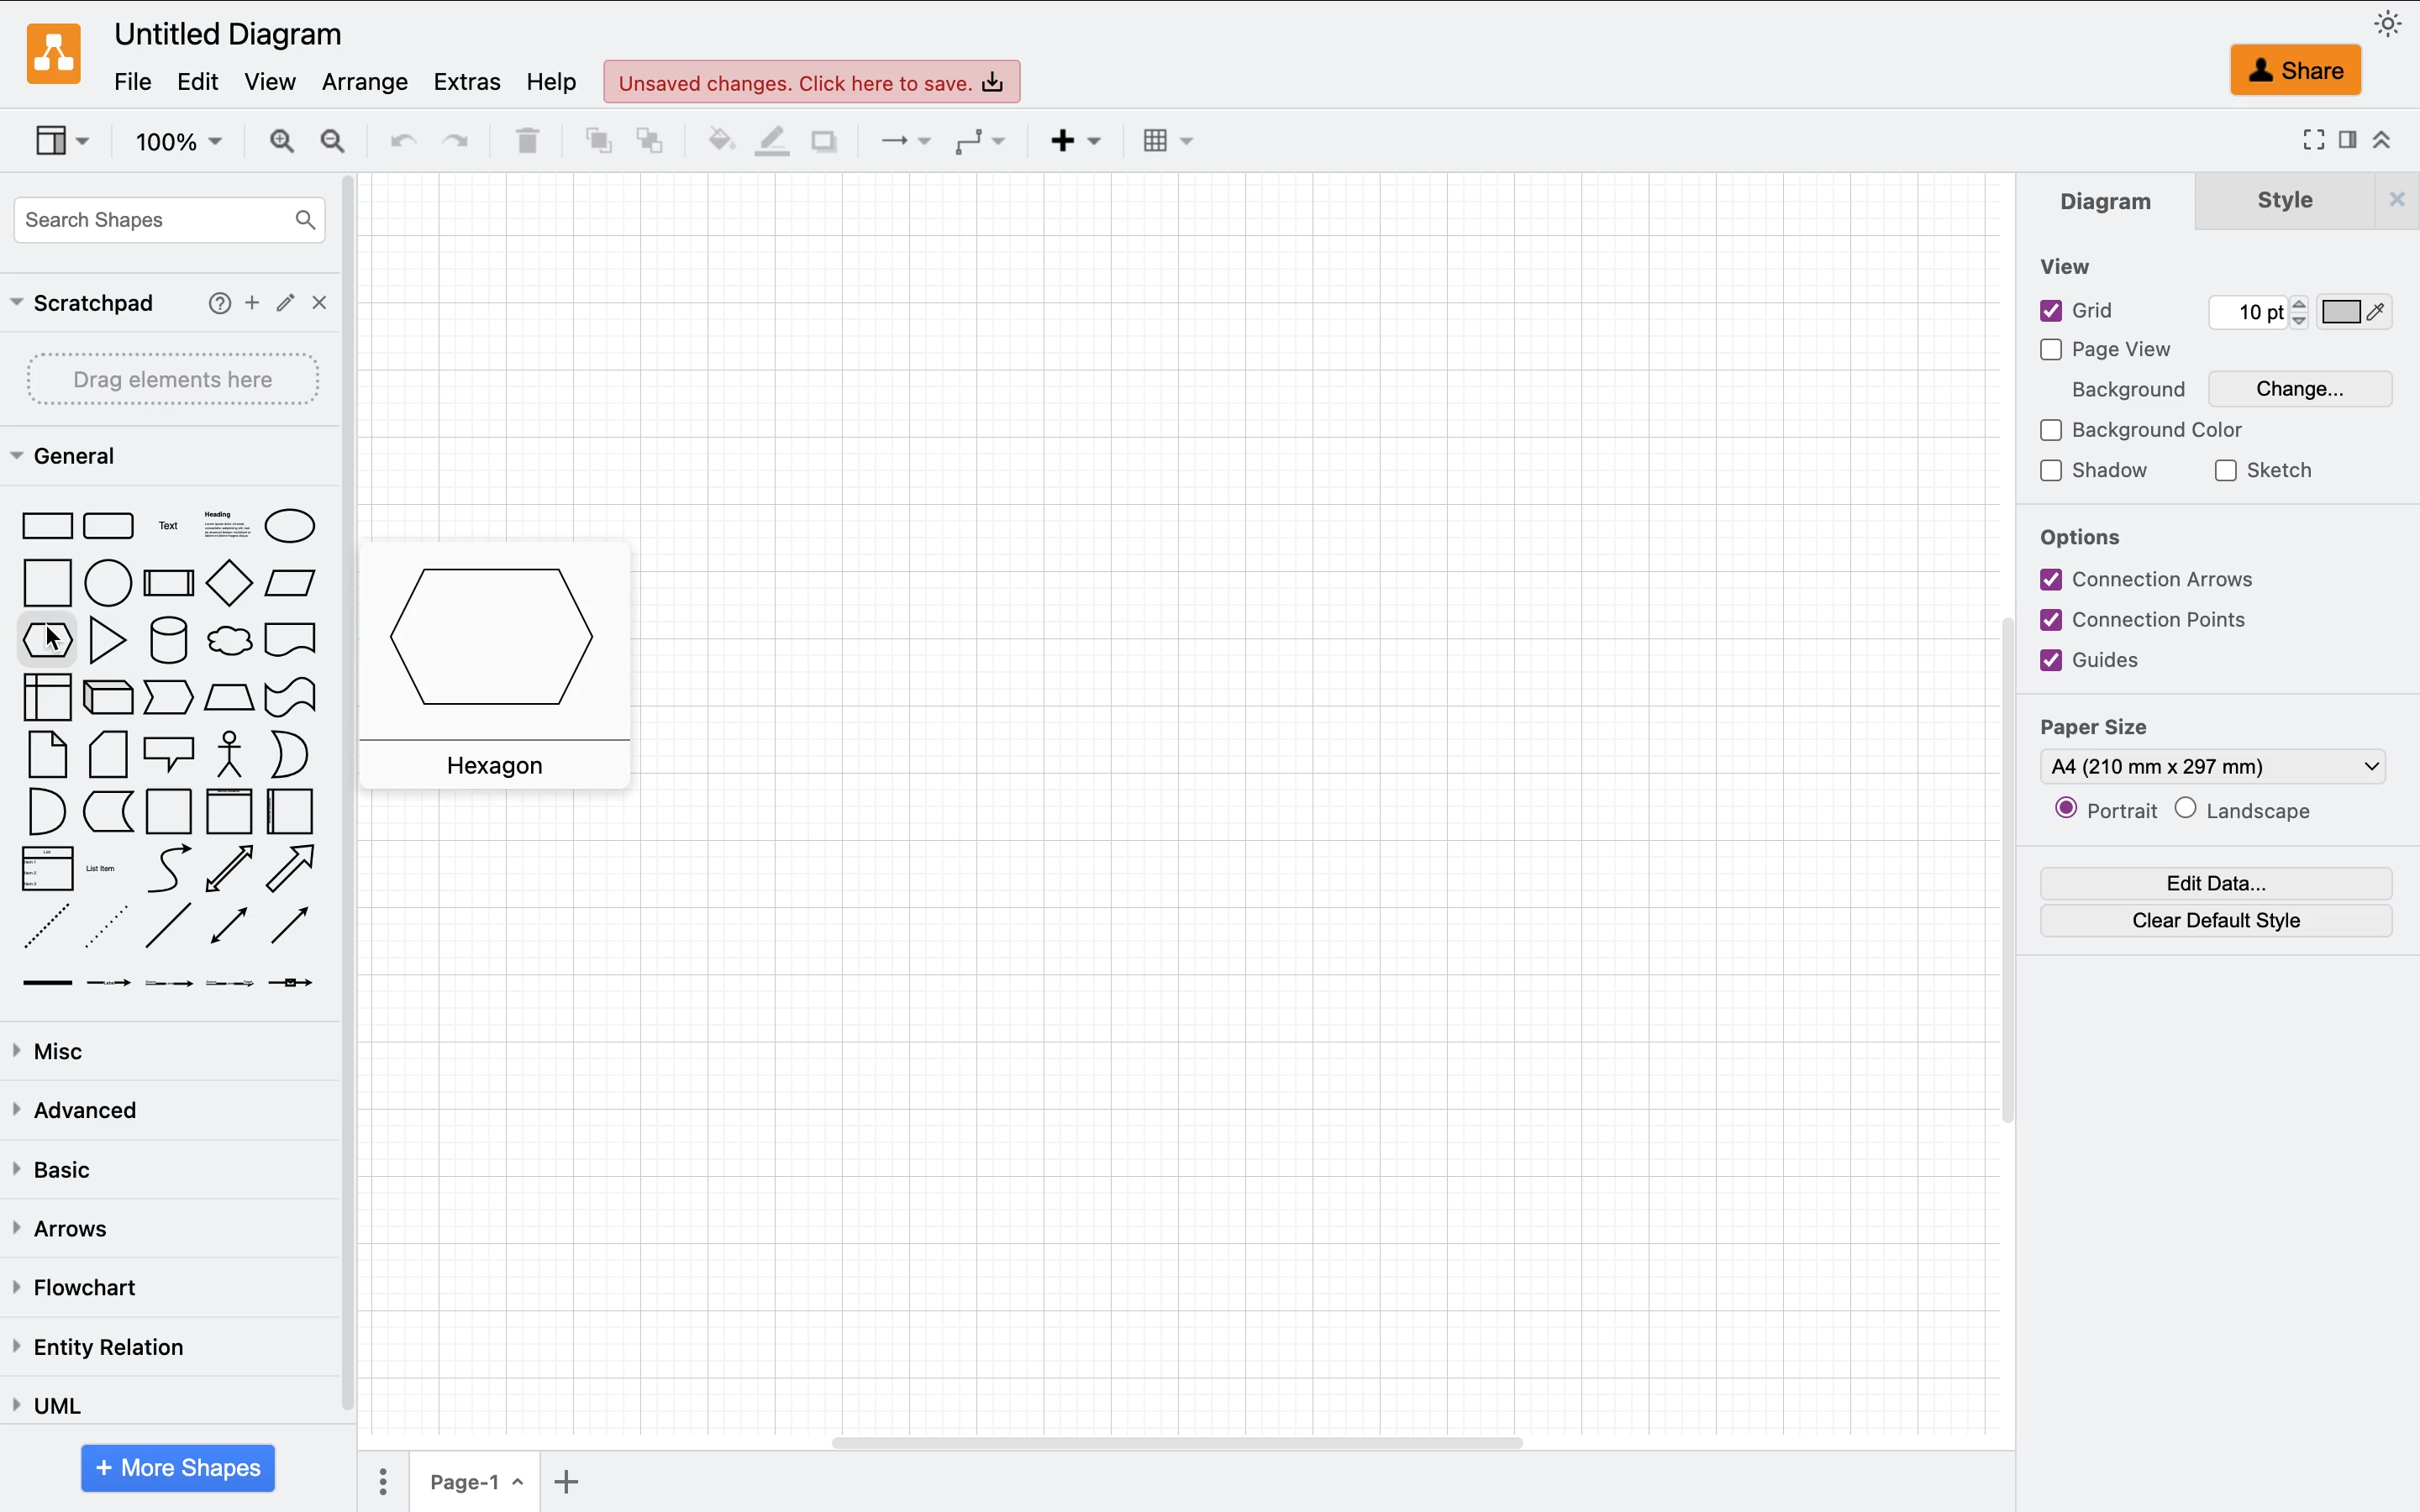 The width and height of the screenshot is (2420, 1512). What do you see at coordinates (294, 756) in the screenshot?
I see `or` at bounding box center [294, 756].